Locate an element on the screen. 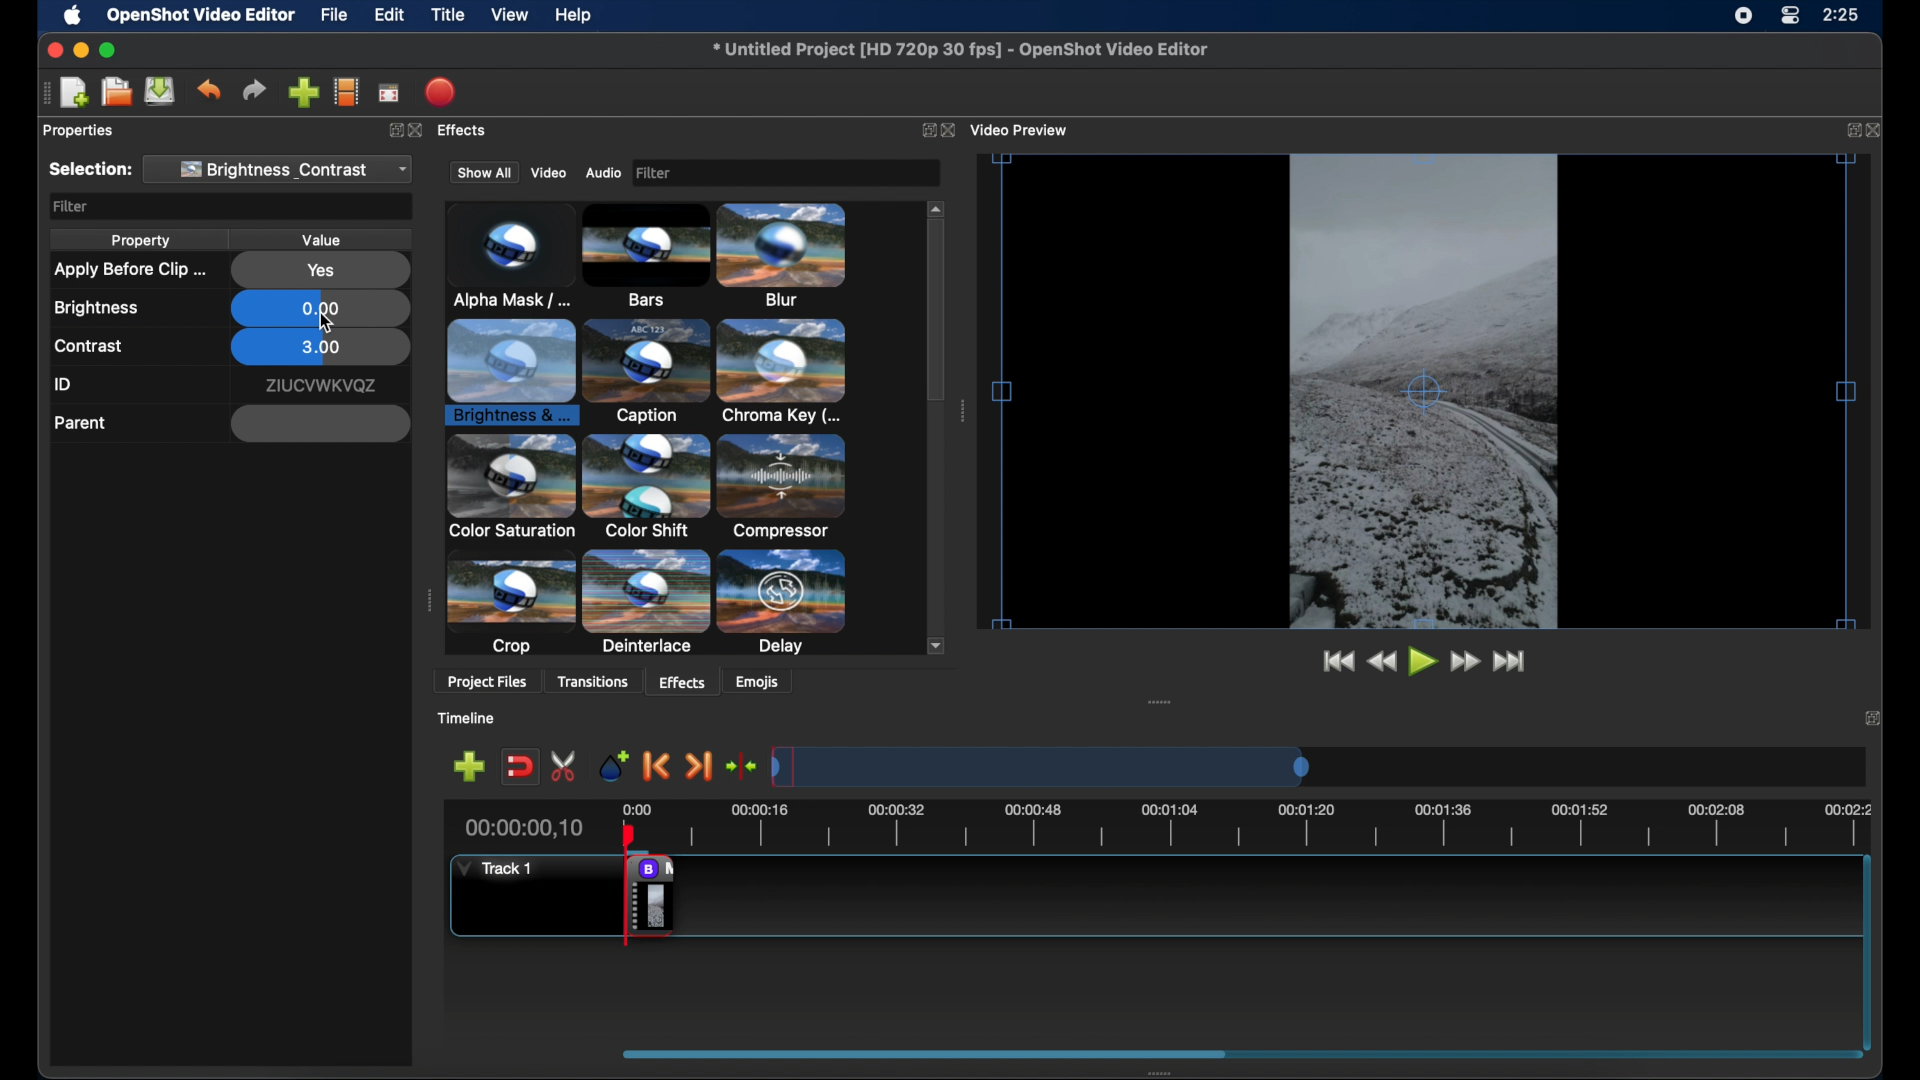 Image resolution: width=1920 pixels, height=1080 pixels. yes is located at coordinates (320, 271).